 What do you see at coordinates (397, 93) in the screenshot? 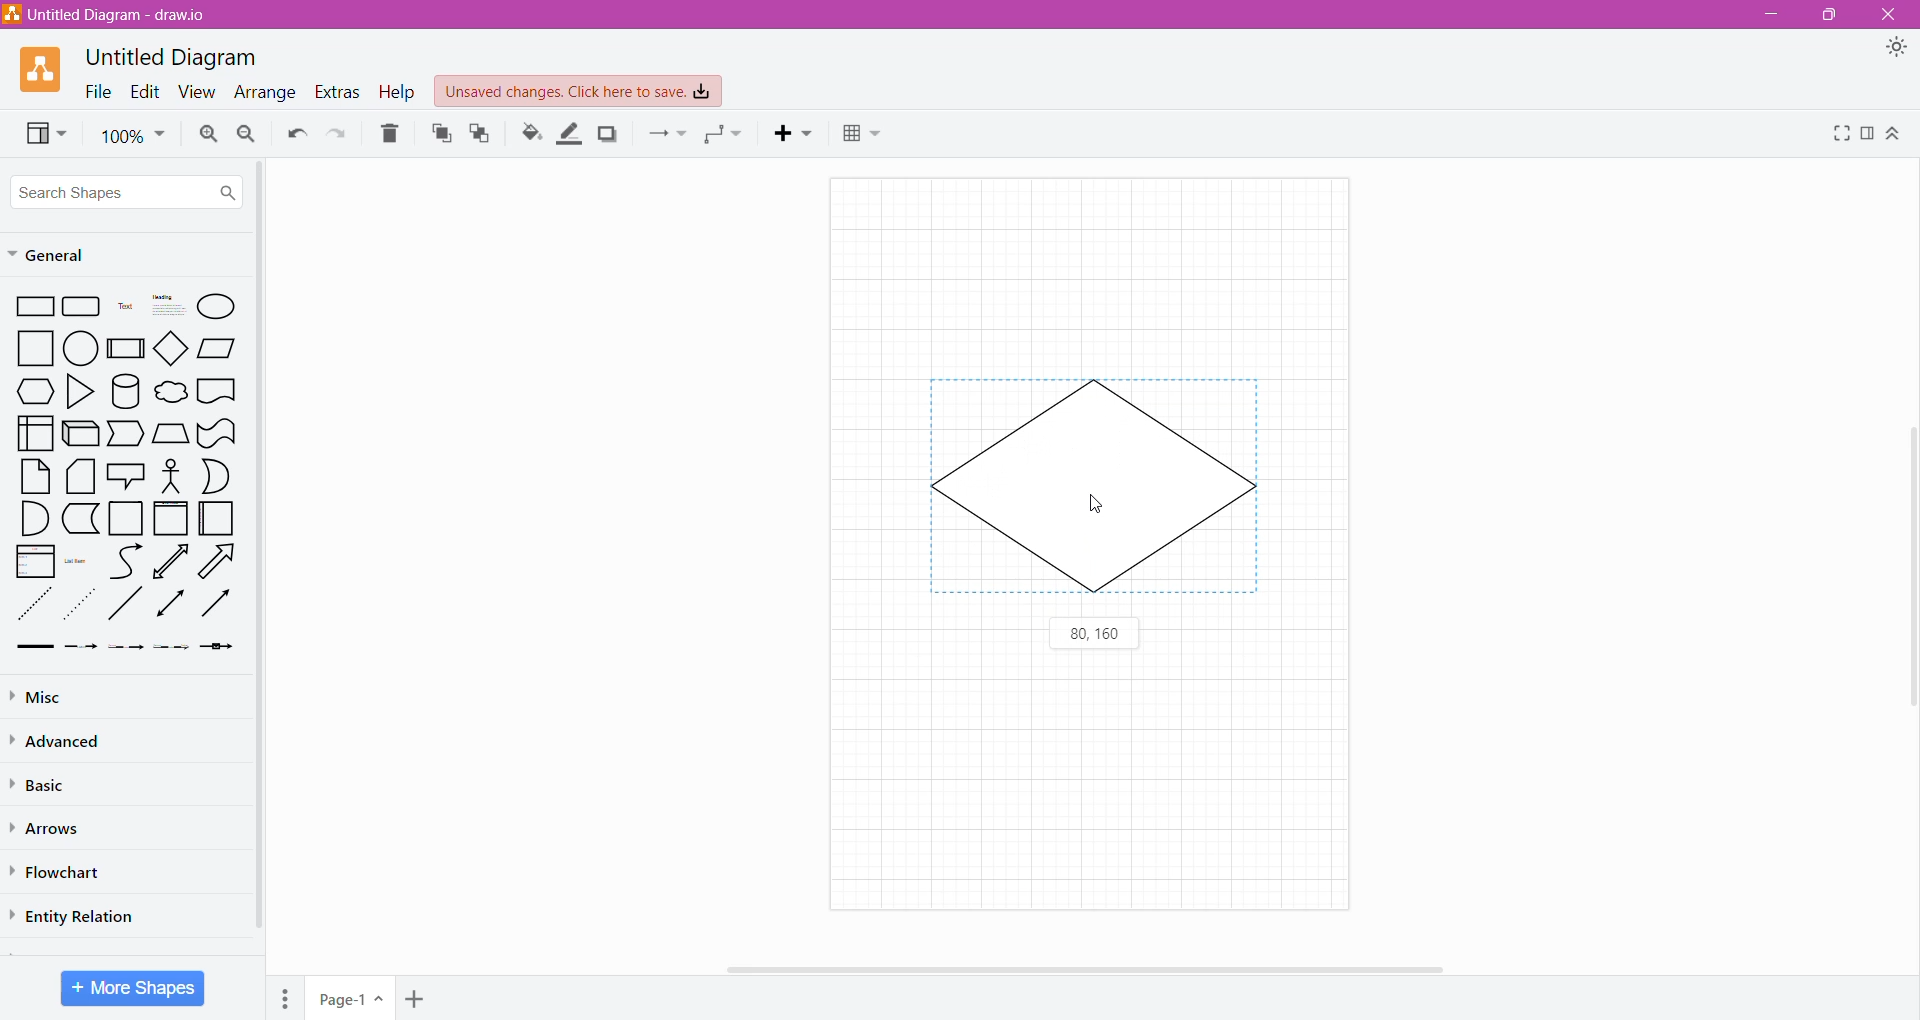
I see `Help` at bounding box center [397, 93].